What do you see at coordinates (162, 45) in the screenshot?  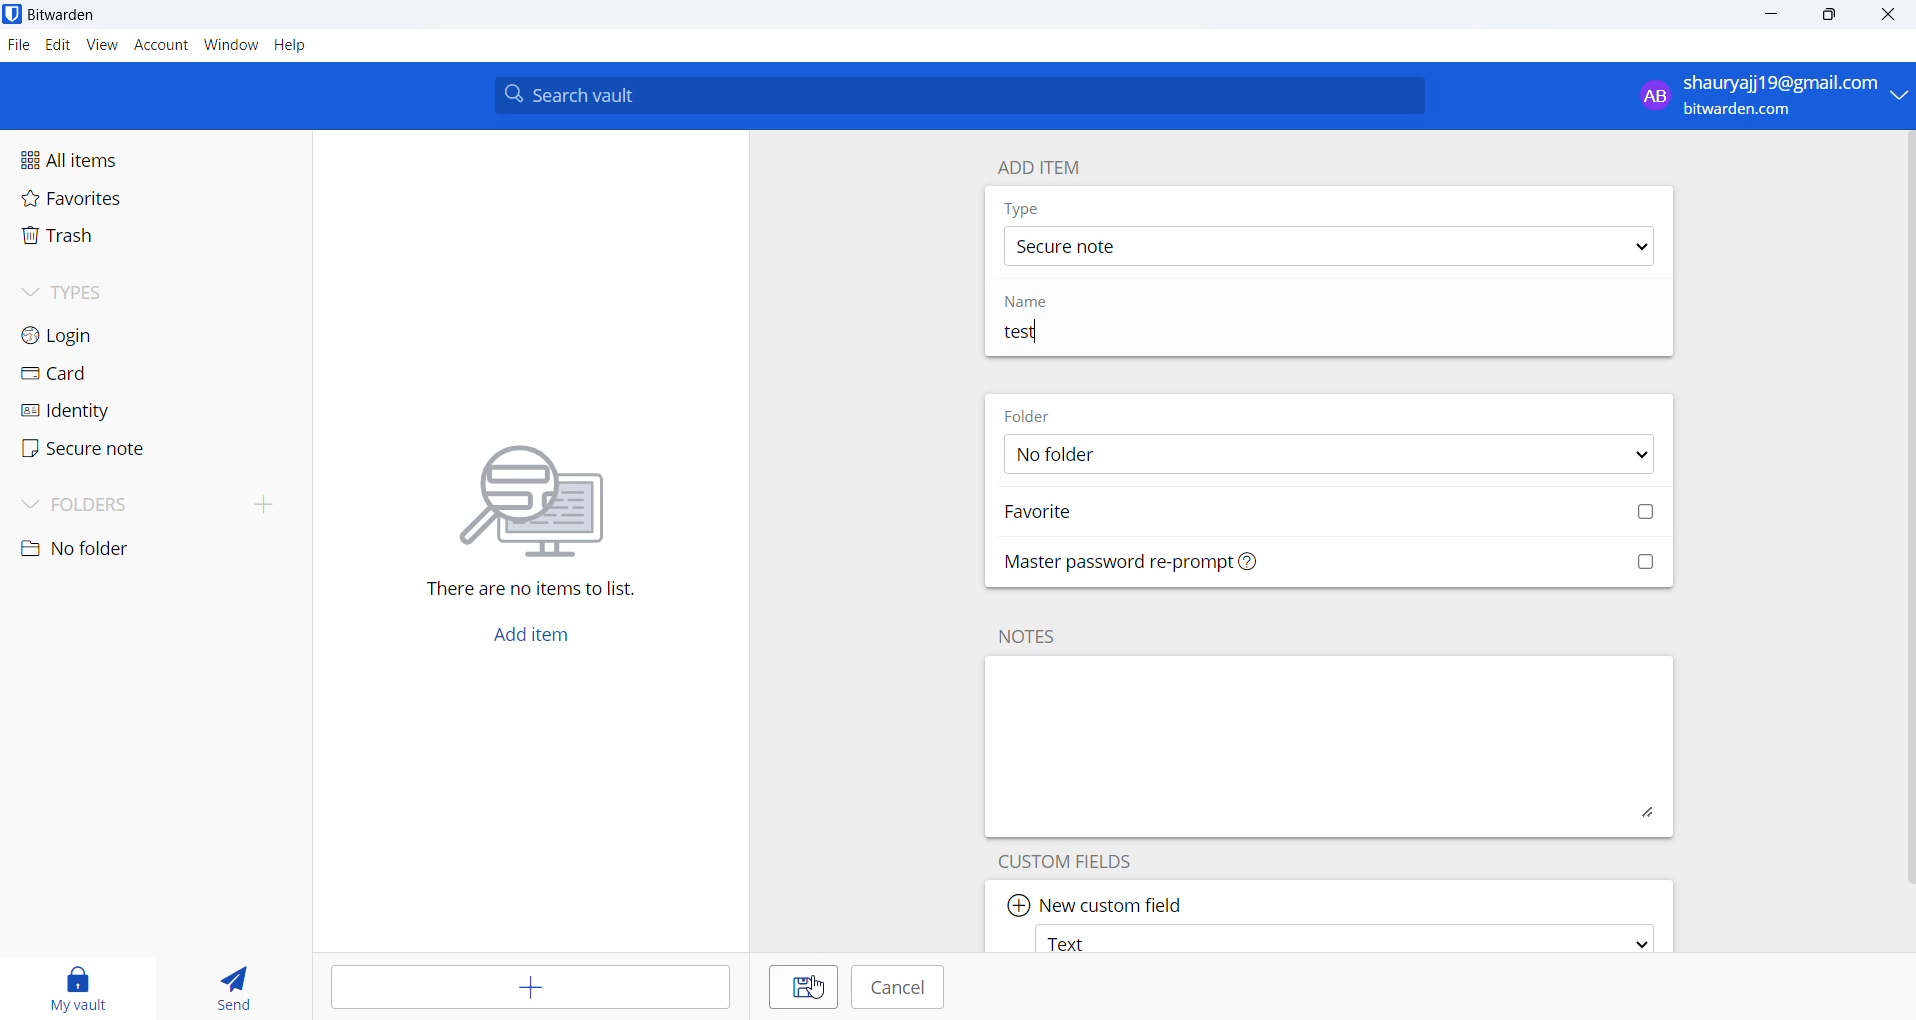 I see `account` at bounding box center [162, 45].